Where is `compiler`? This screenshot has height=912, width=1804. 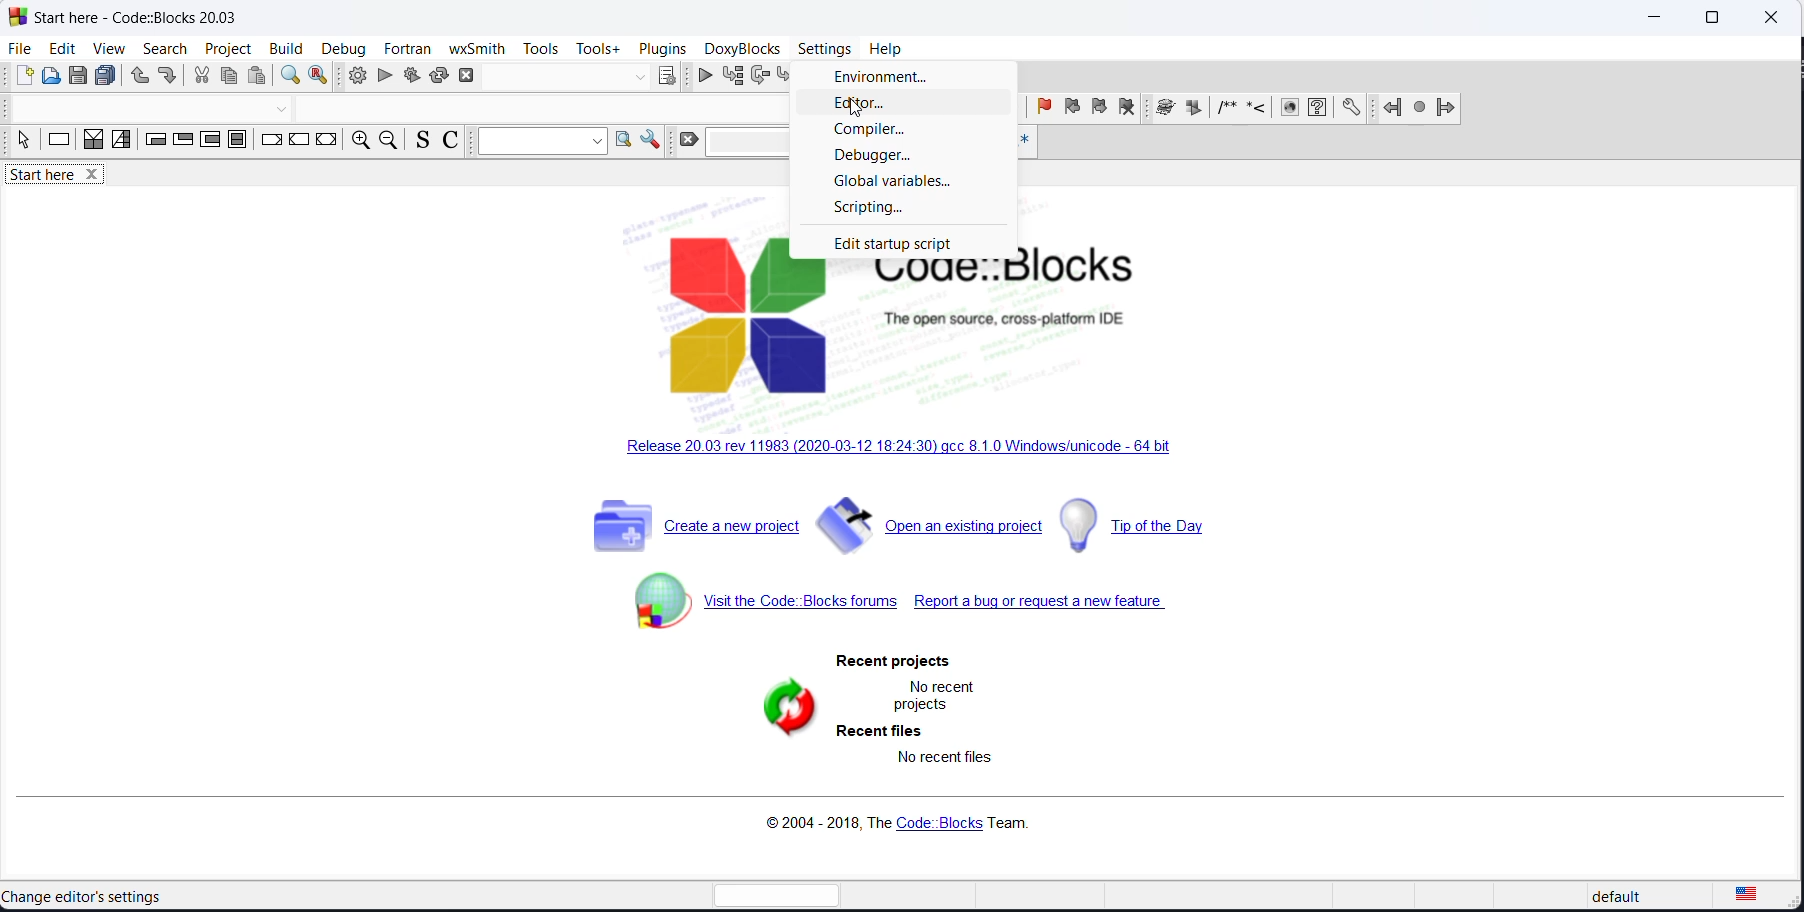 compiler is located at coordinates (900, 130).